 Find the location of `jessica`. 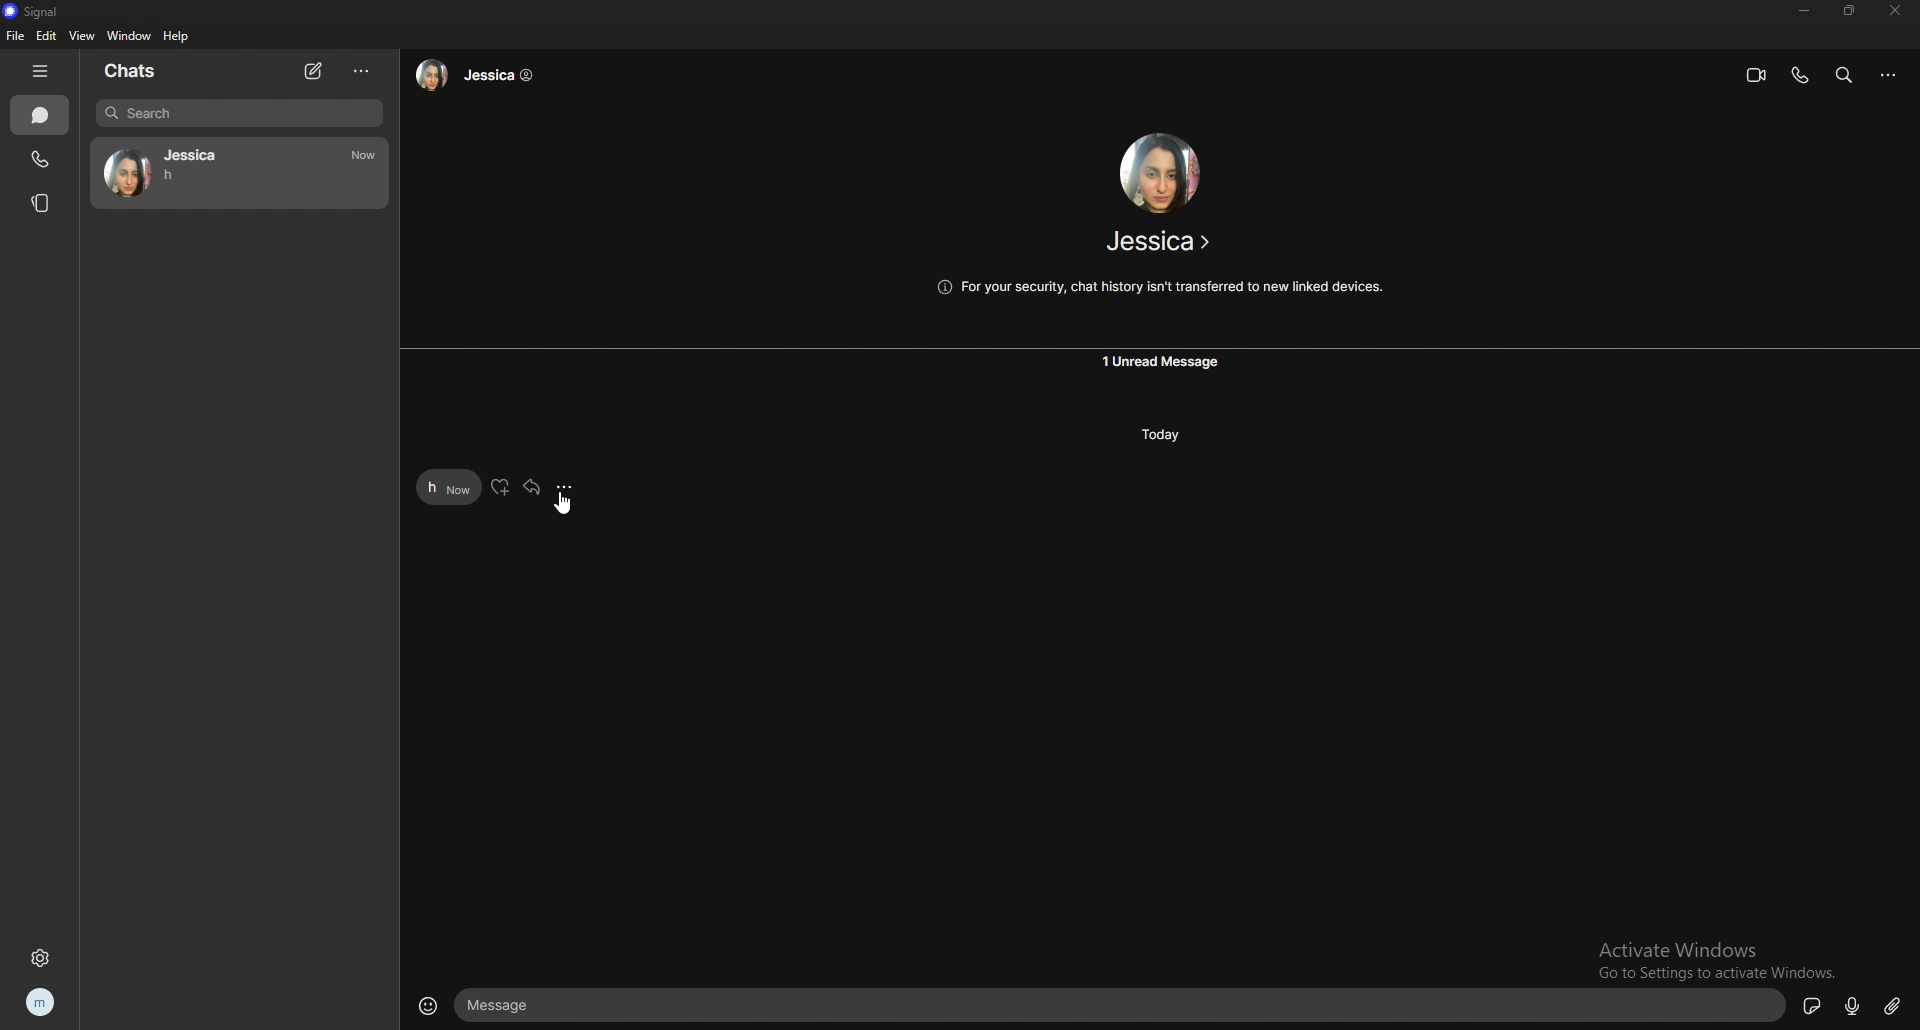

jessica is located at coordinates (1160, 242).